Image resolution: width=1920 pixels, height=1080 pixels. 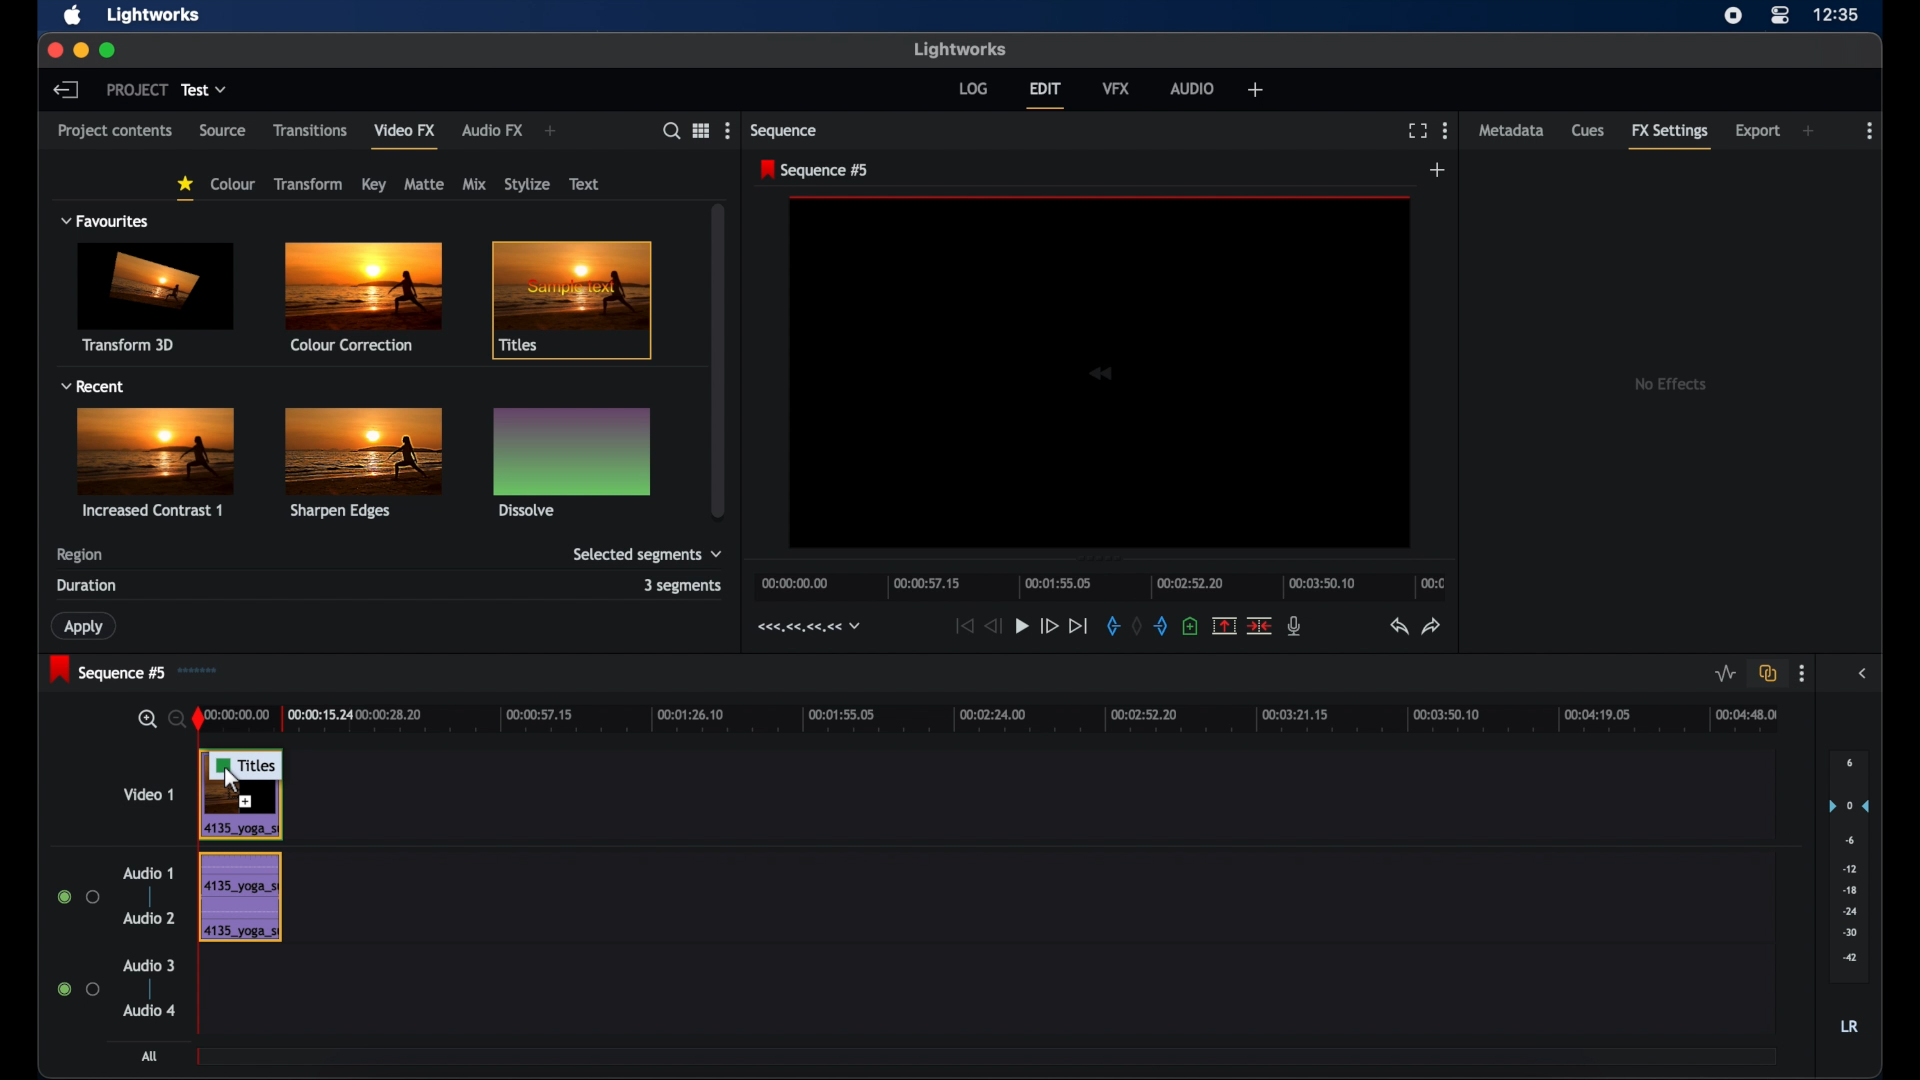 I want to click on video icon, so click(x=1100, y=373).